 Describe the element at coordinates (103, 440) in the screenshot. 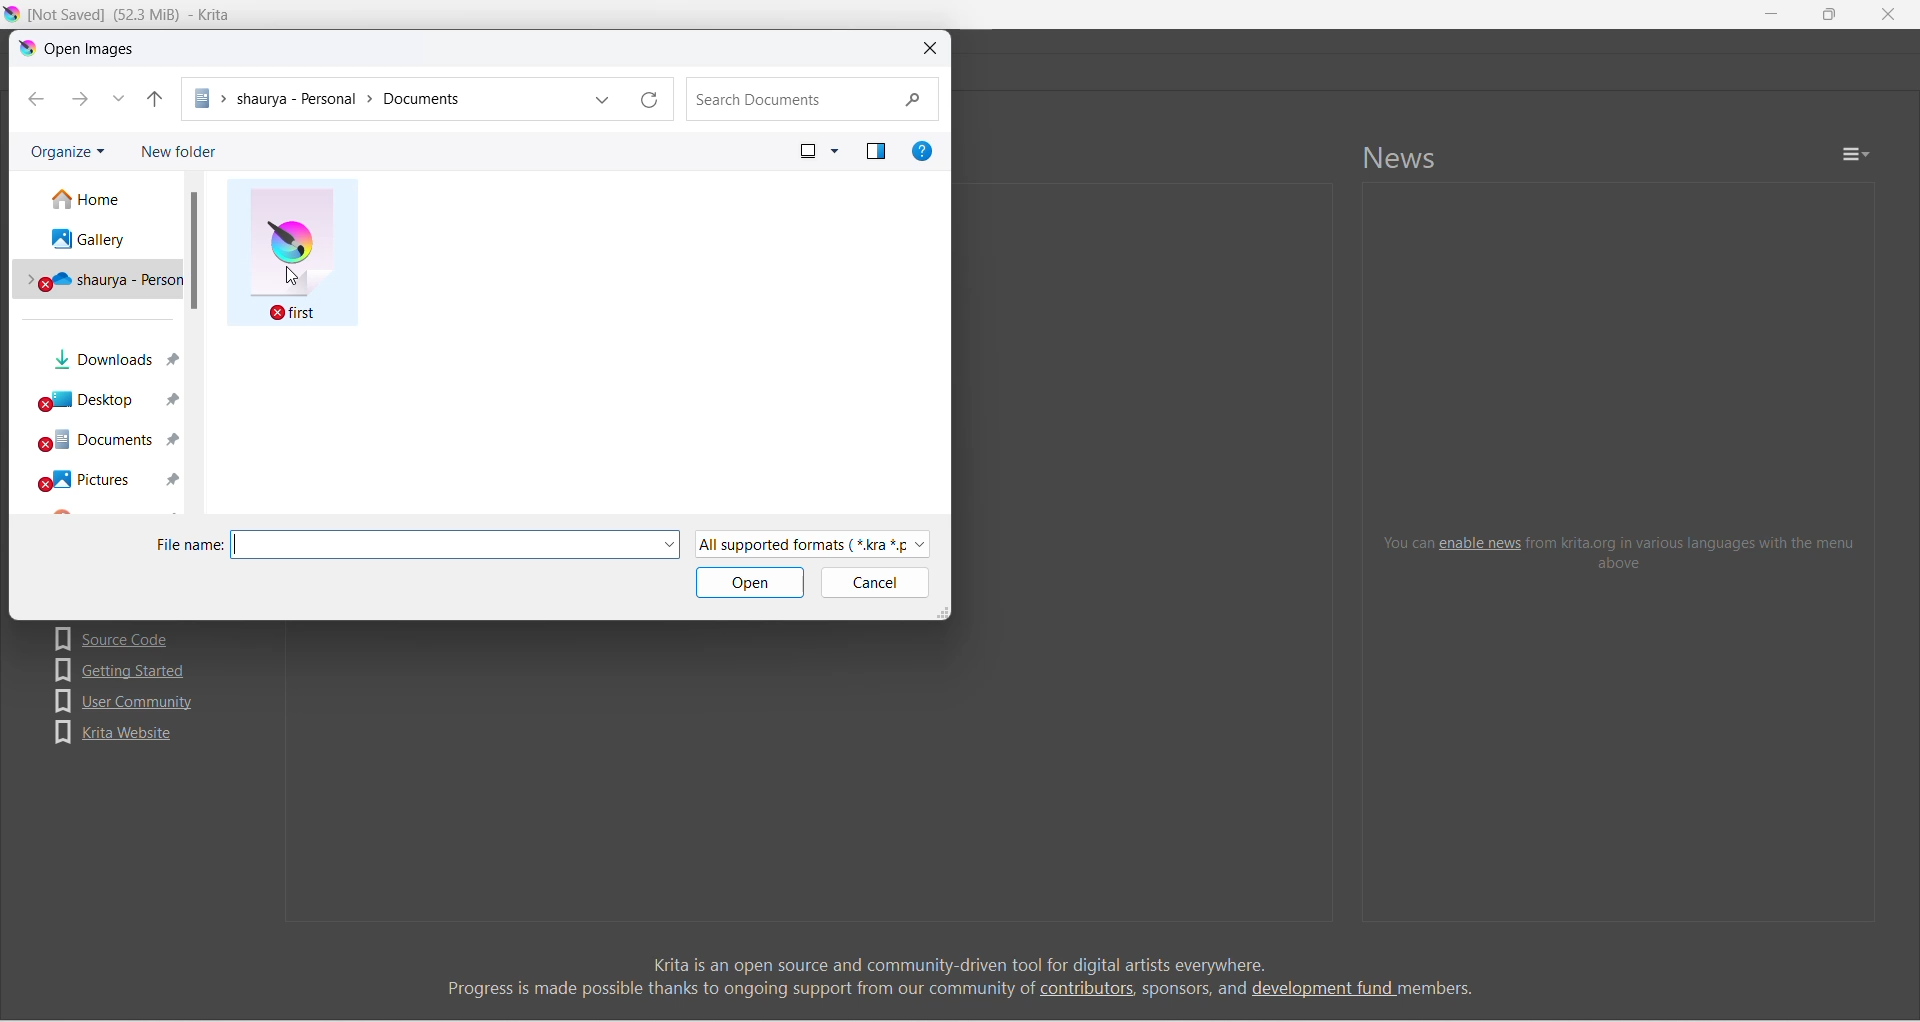

I see `documents` at that location.